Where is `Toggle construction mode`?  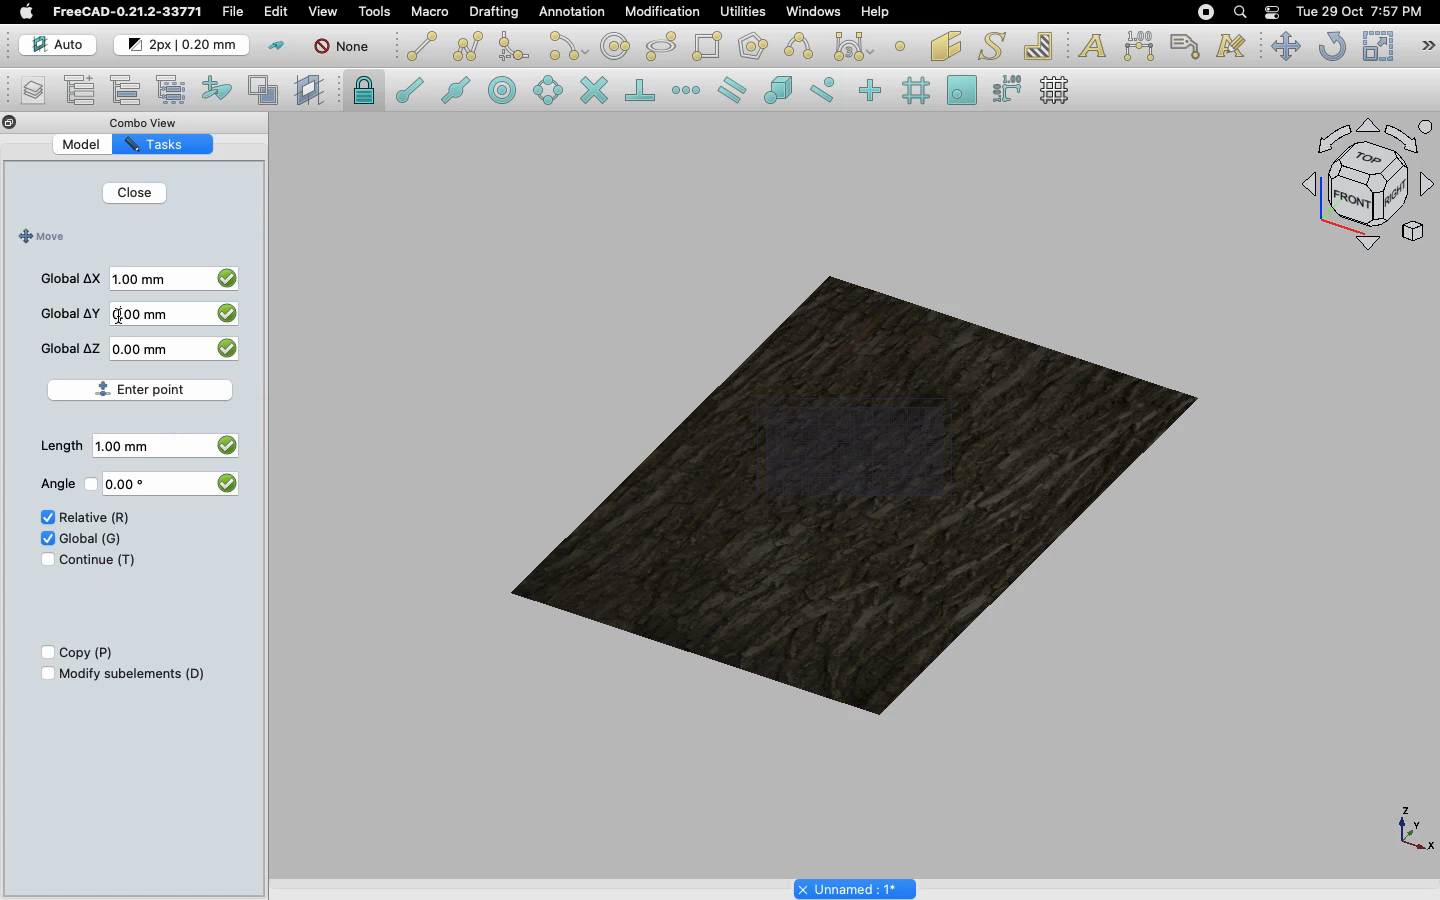 Toggle construction mode is located at coordinates (277, 46).